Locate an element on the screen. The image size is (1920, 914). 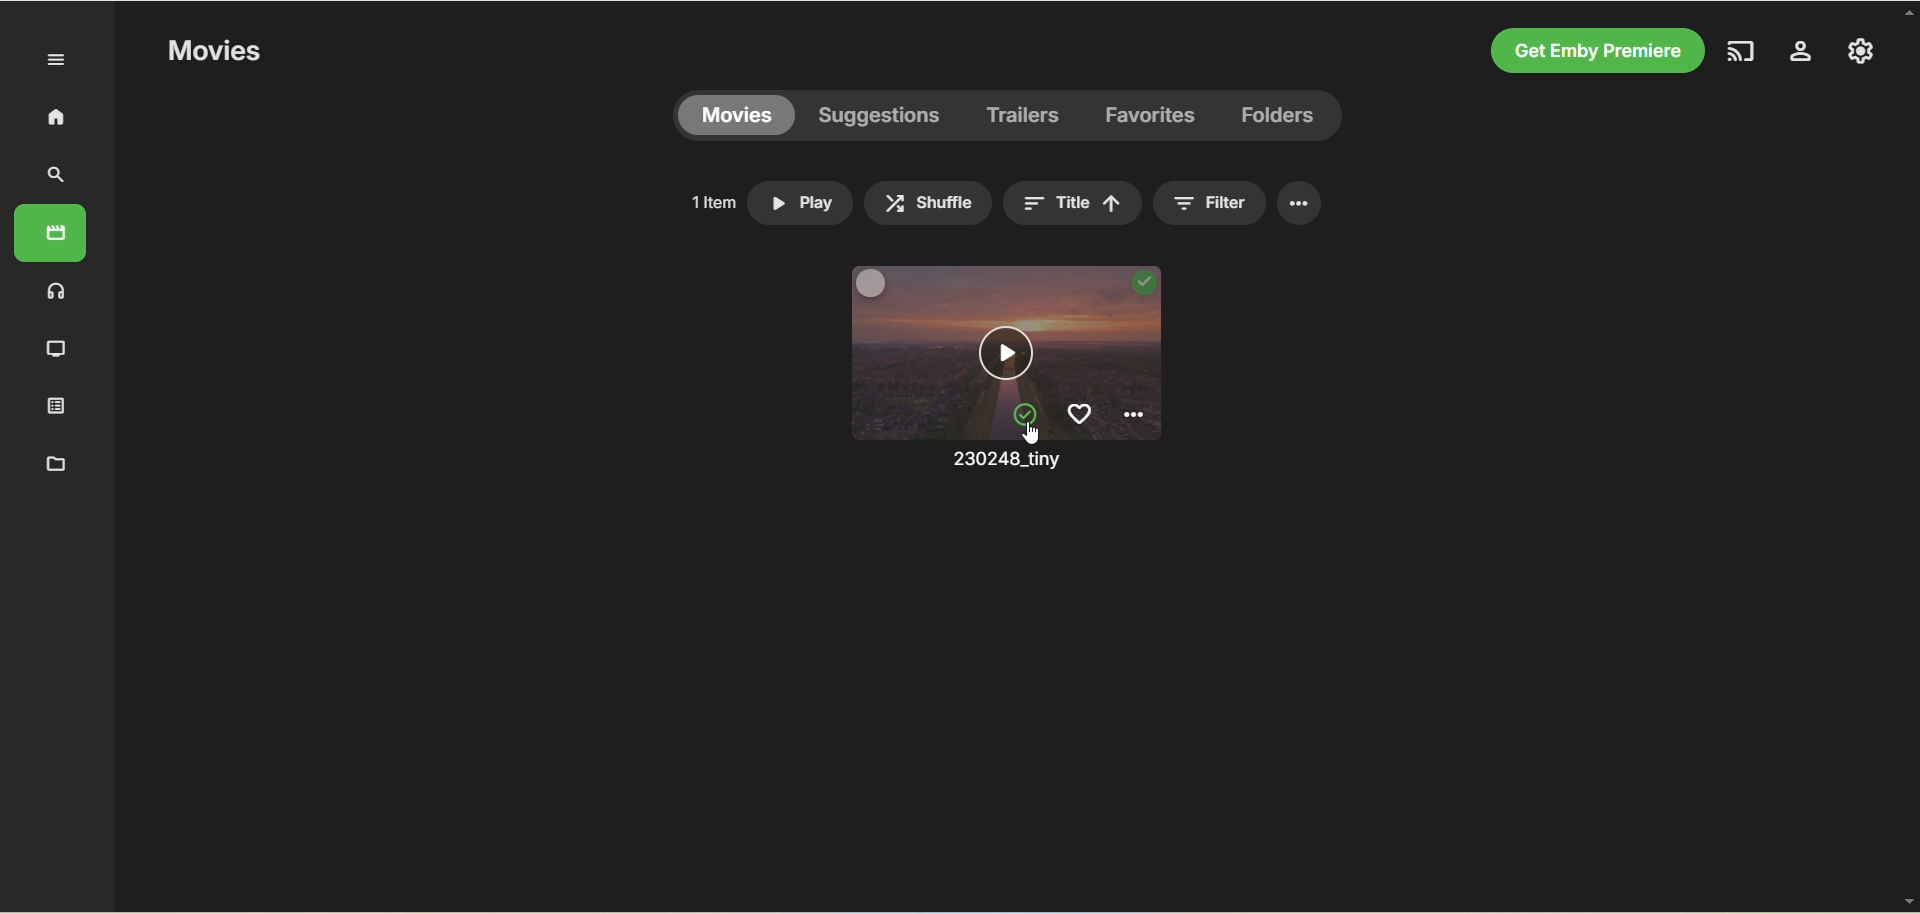
title is located at coordinates (1073, 202).